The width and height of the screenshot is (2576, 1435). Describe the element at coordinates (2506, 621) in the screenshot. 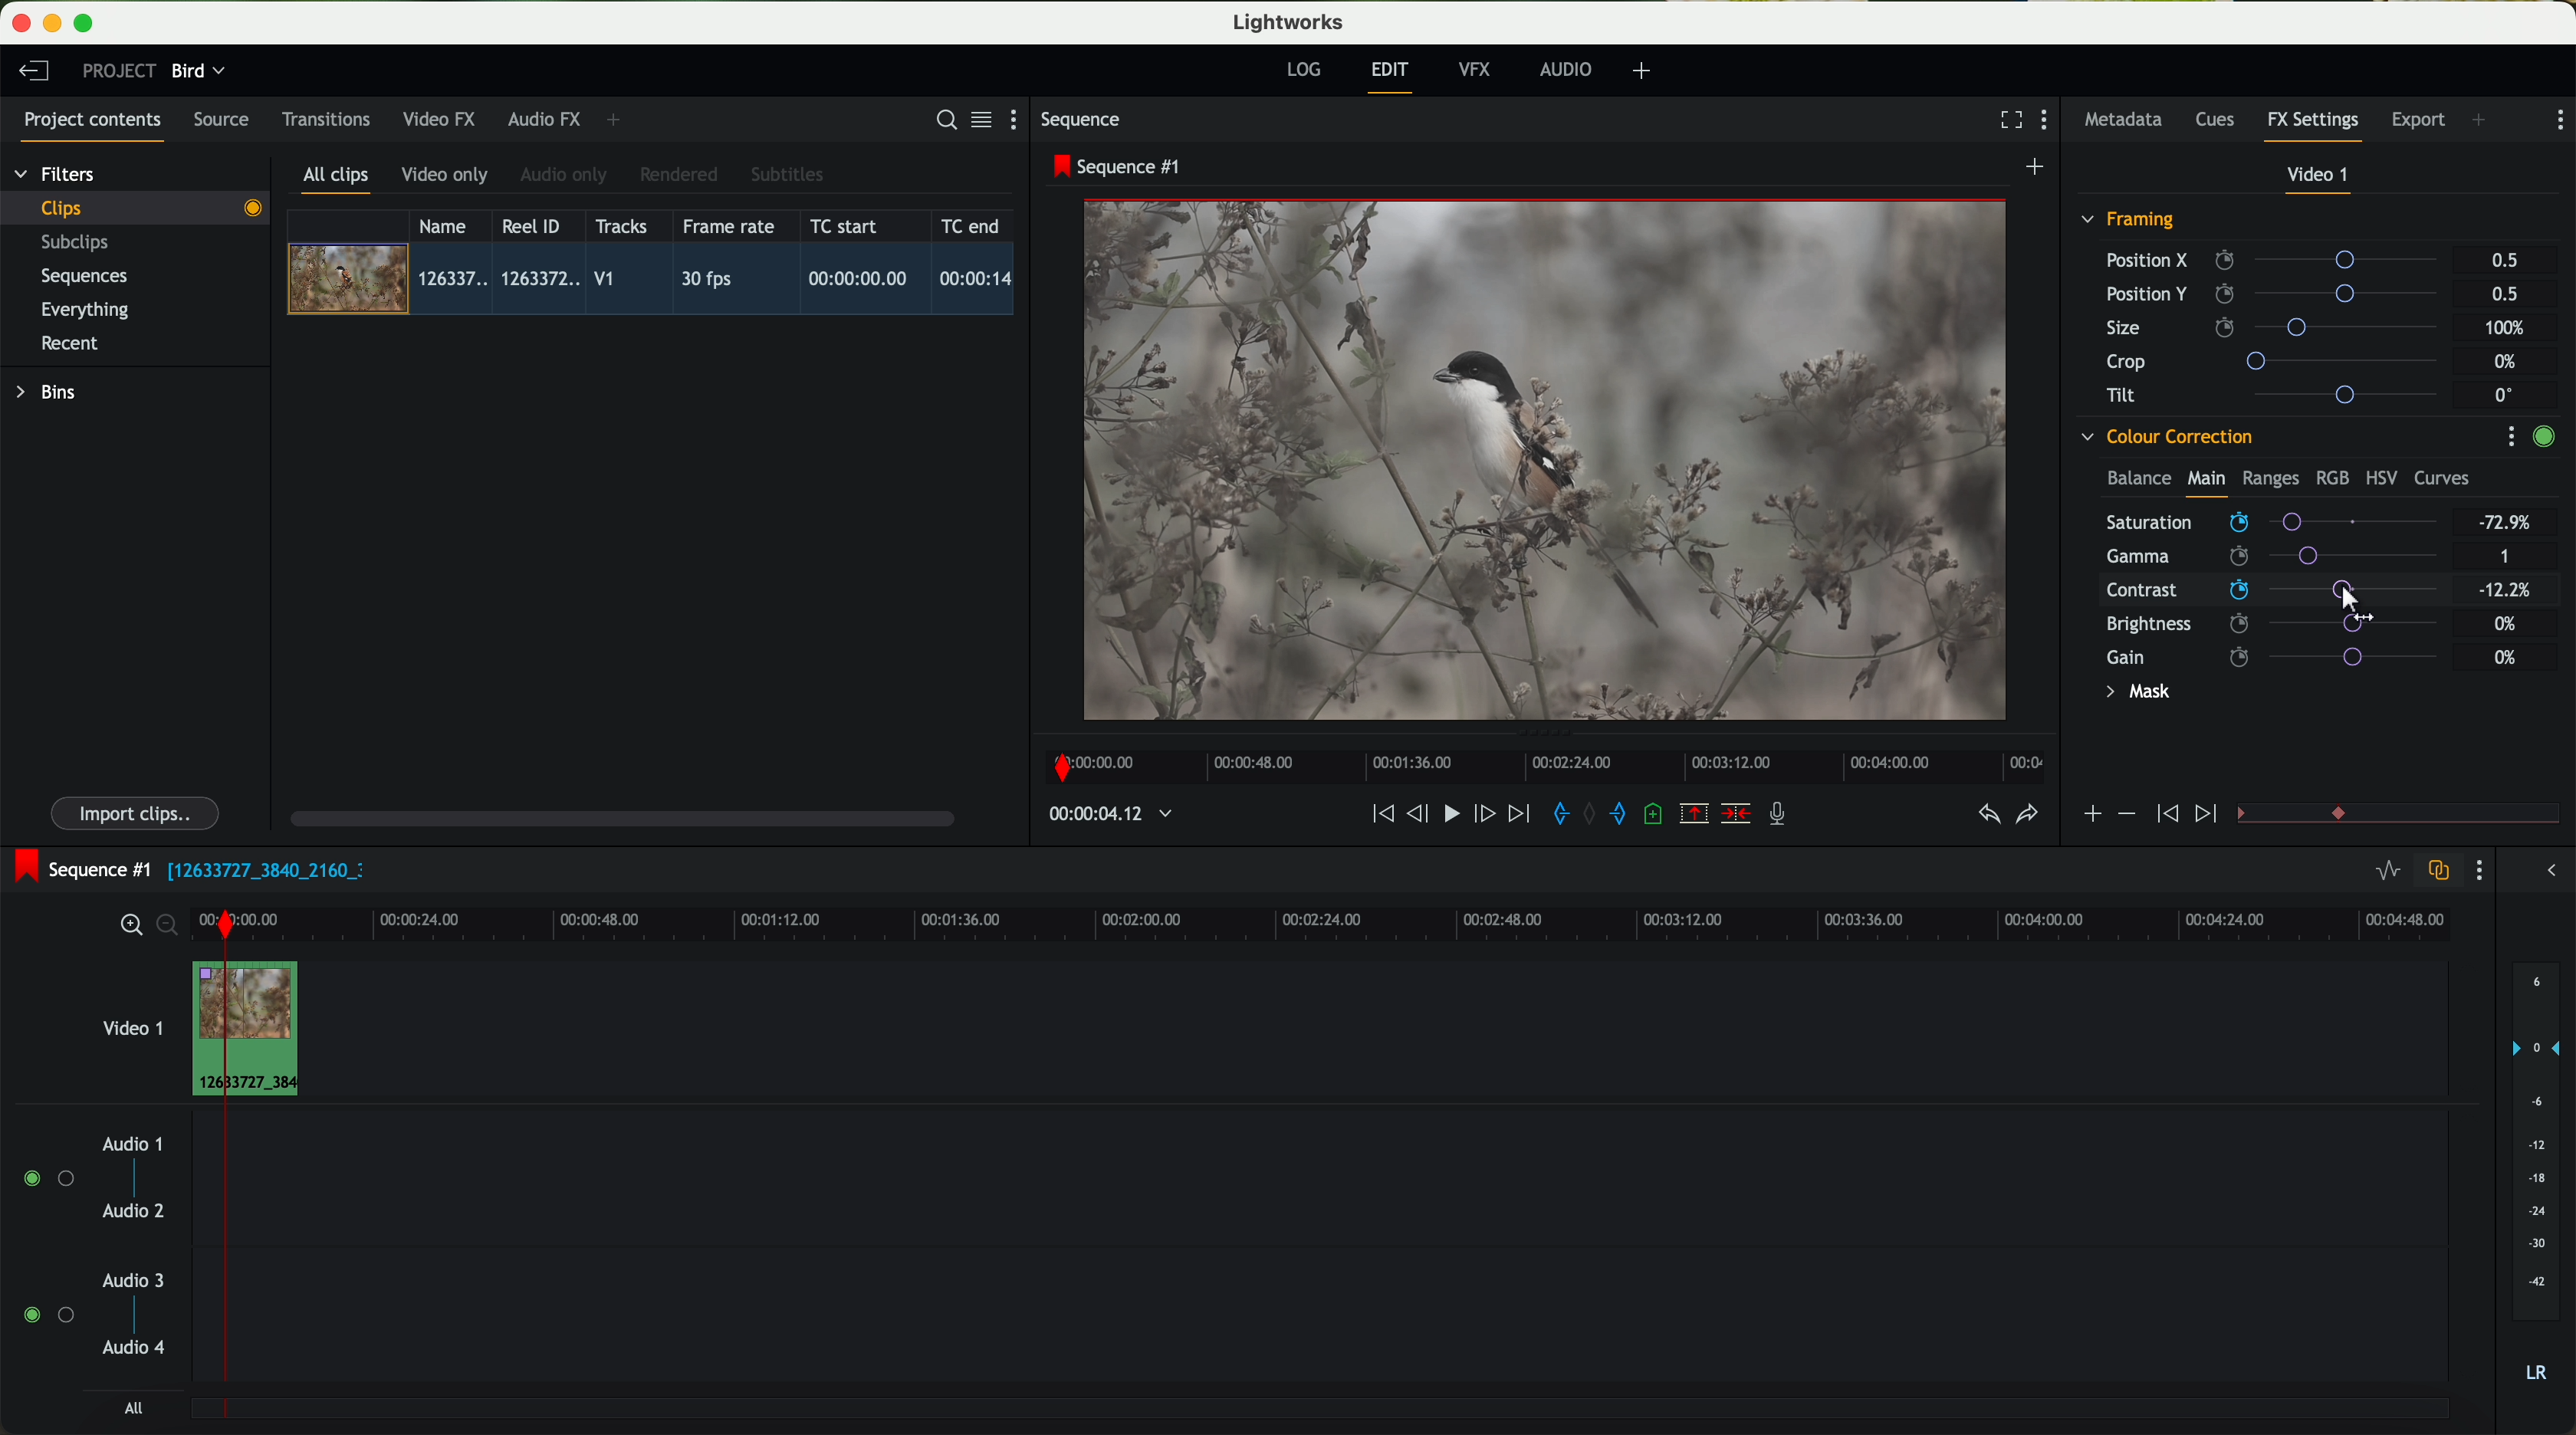

I see `0%` at that location.